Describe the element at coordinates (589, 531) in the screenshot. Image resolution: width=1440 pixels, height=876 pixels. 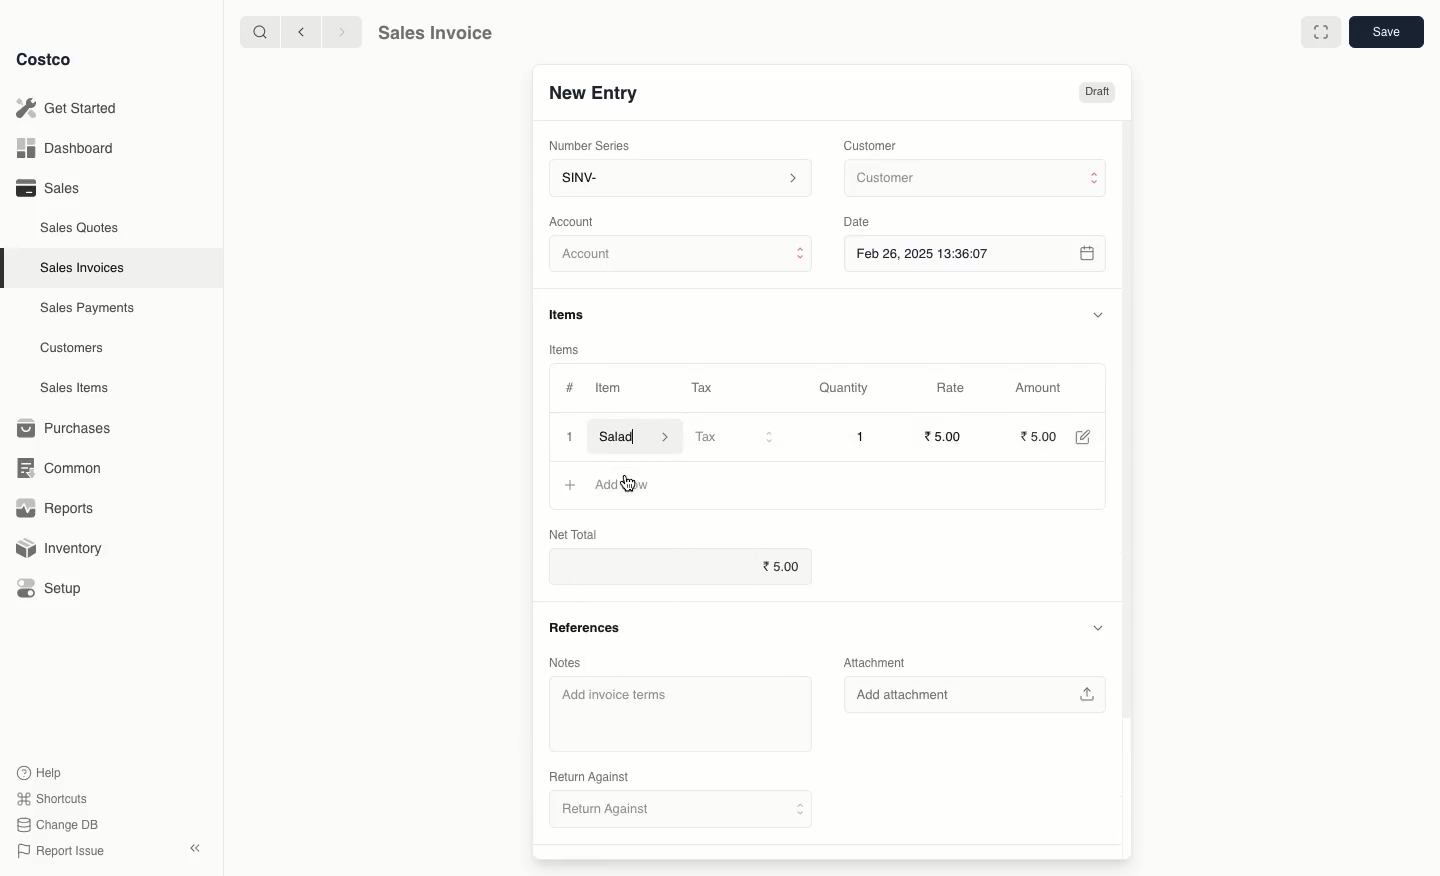
I see `Net Total` at that location.